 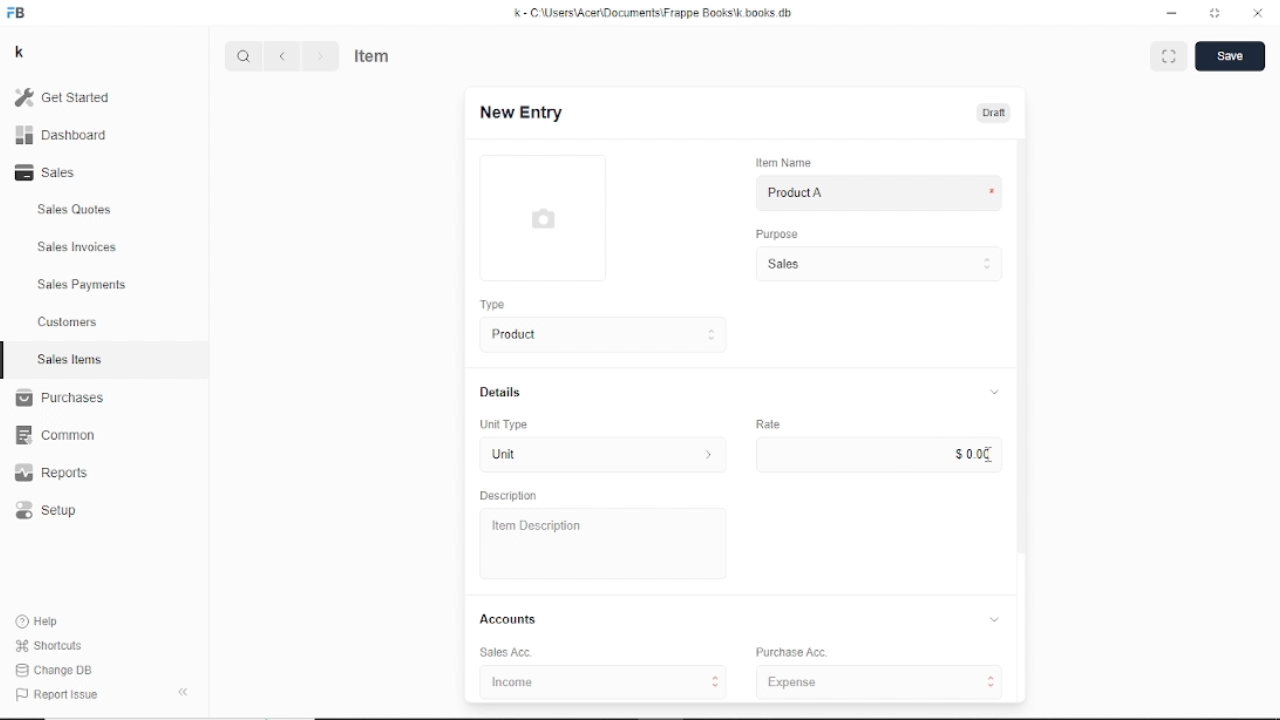 What do you see at coordinates (71, 97) in the screenshot?
I see `Get started` at bounding box center [71, 97].